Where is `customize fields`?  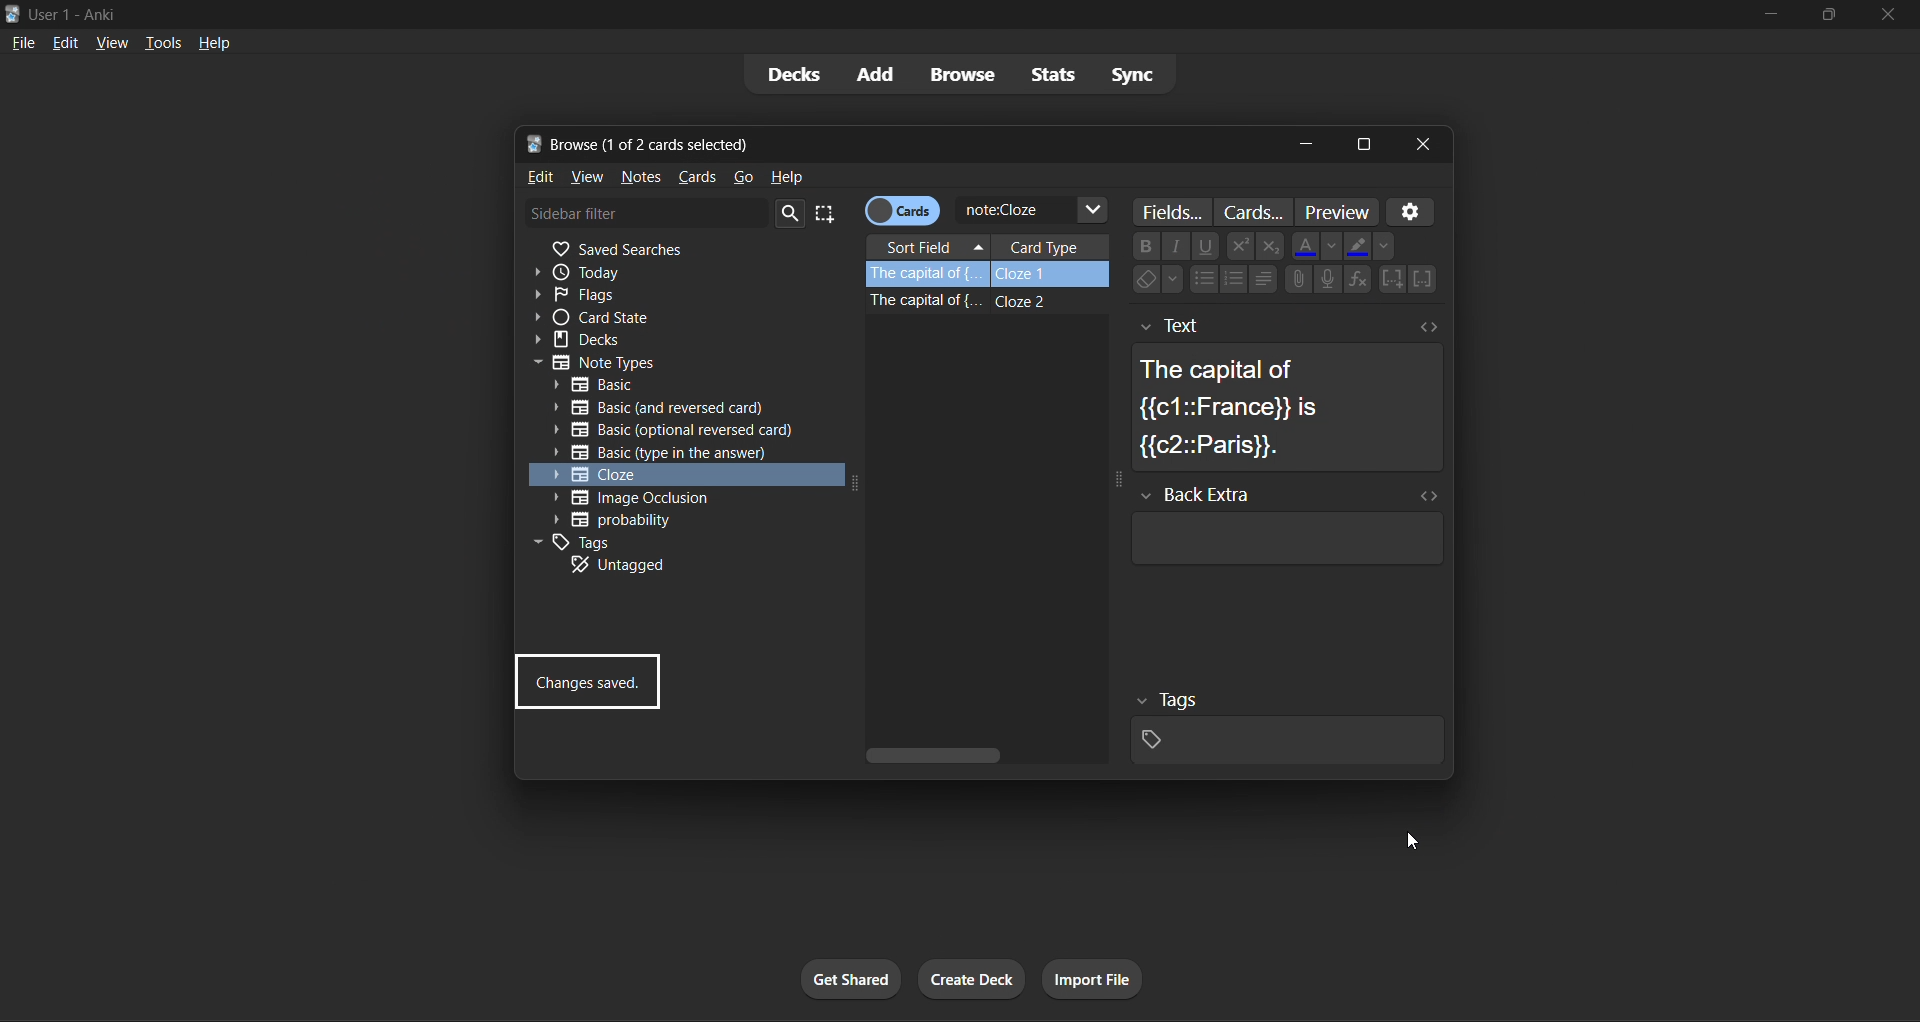 customize fields is located at coordinates (1176, 213).